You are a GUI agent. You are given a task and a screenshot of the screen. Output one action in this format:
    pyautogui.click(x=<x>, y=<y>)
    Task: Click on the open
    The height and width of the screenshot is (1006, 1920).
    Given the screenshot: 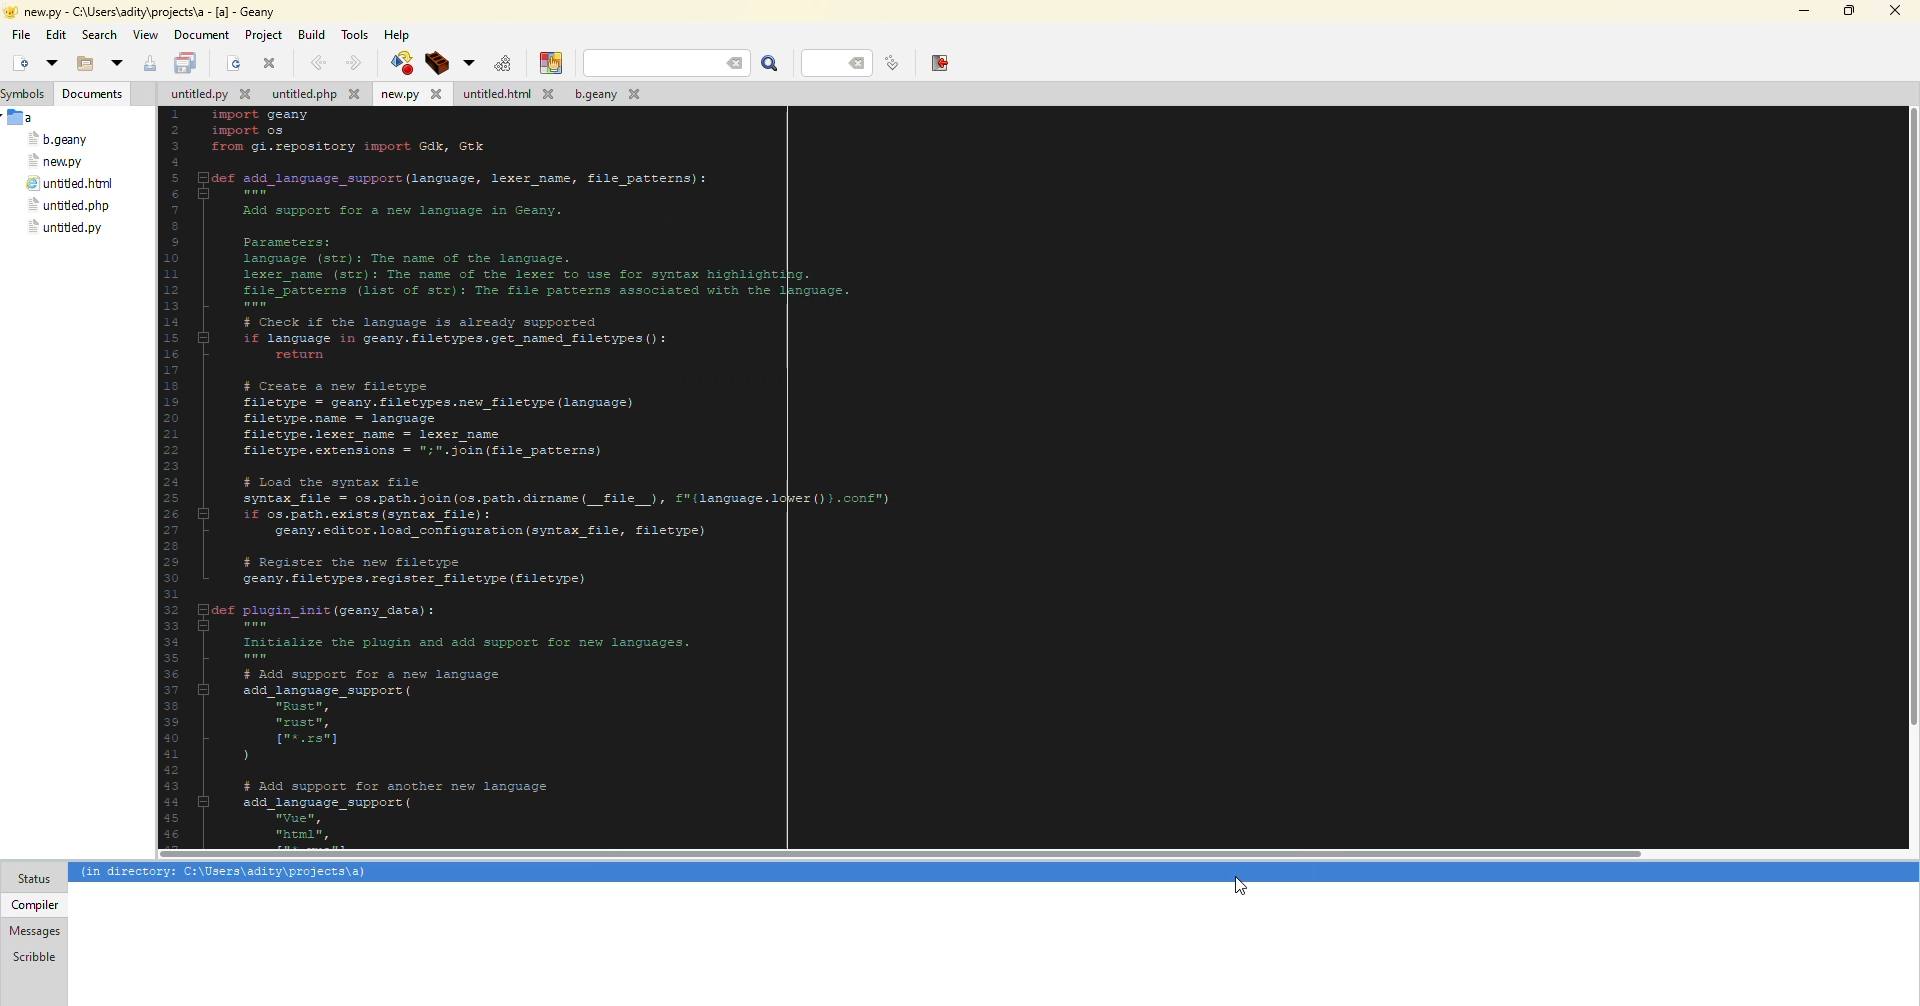 What is the action you would take?
    pyautogui.click(x=116, y=64)
    